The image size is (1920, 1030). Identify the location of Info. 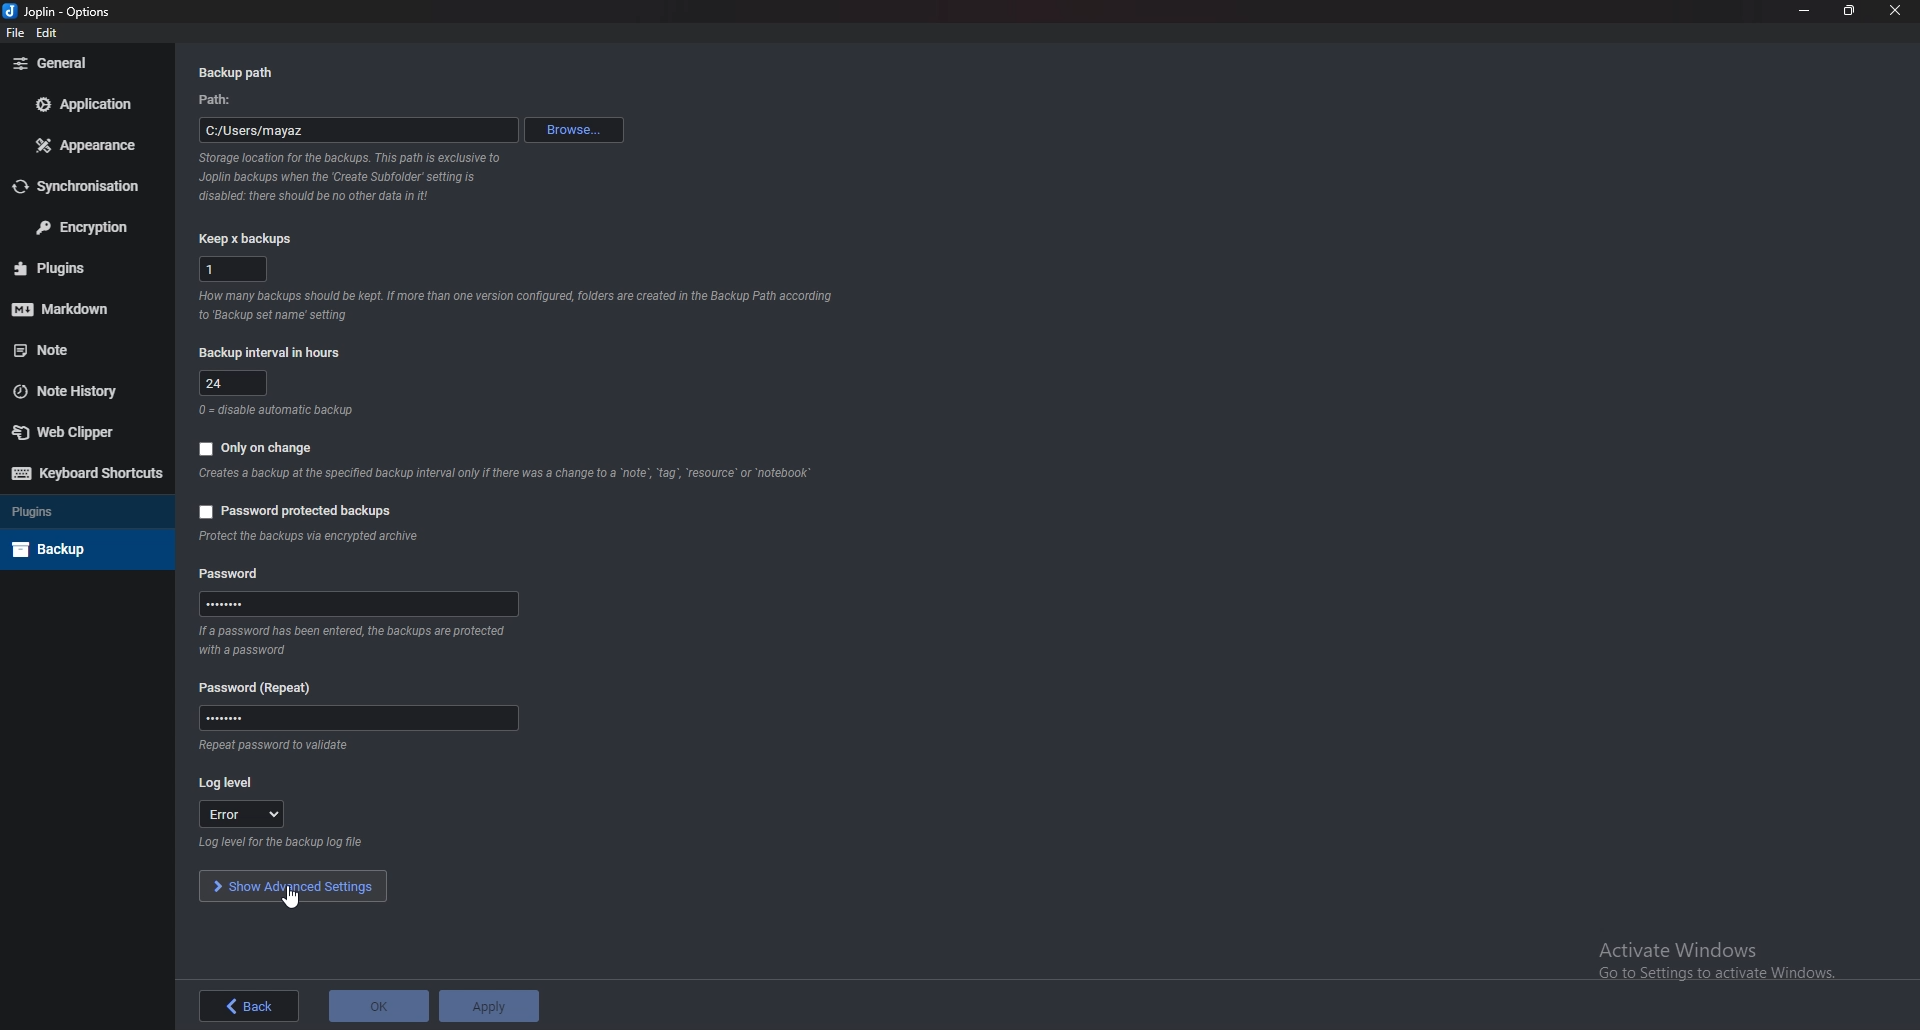
(360, 641).